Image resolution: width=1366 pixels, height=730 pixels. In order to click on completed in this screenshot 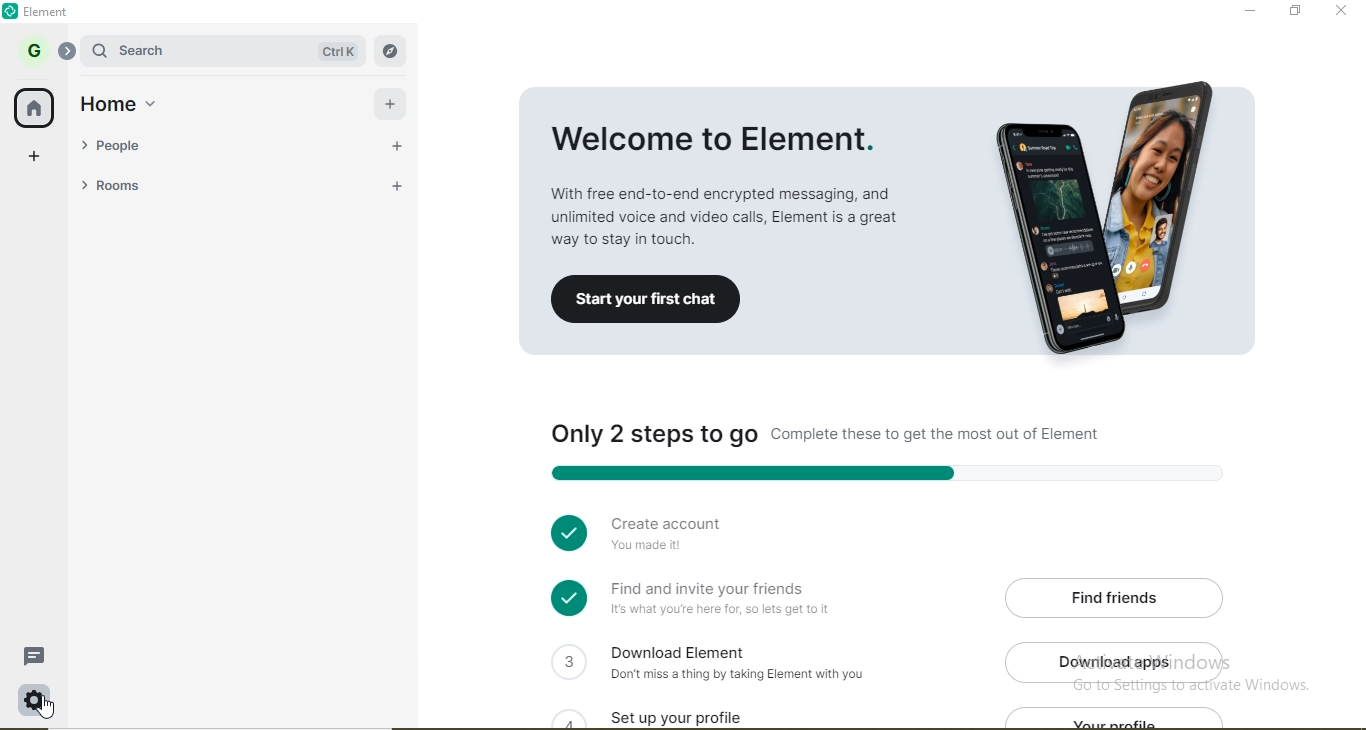, I will do `click(567, 598)`.